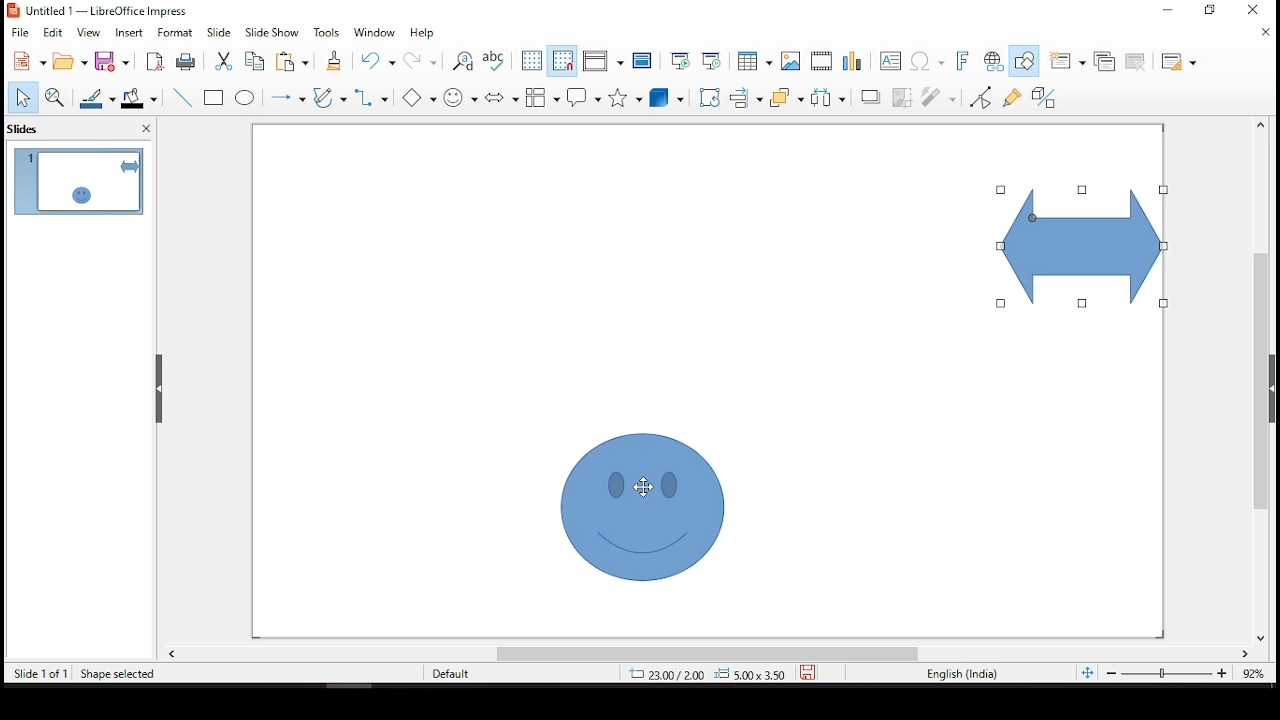  What do you see at coordinates (327, 33) in the screenshot?
I see `tools` at bounding box center [327, 33].